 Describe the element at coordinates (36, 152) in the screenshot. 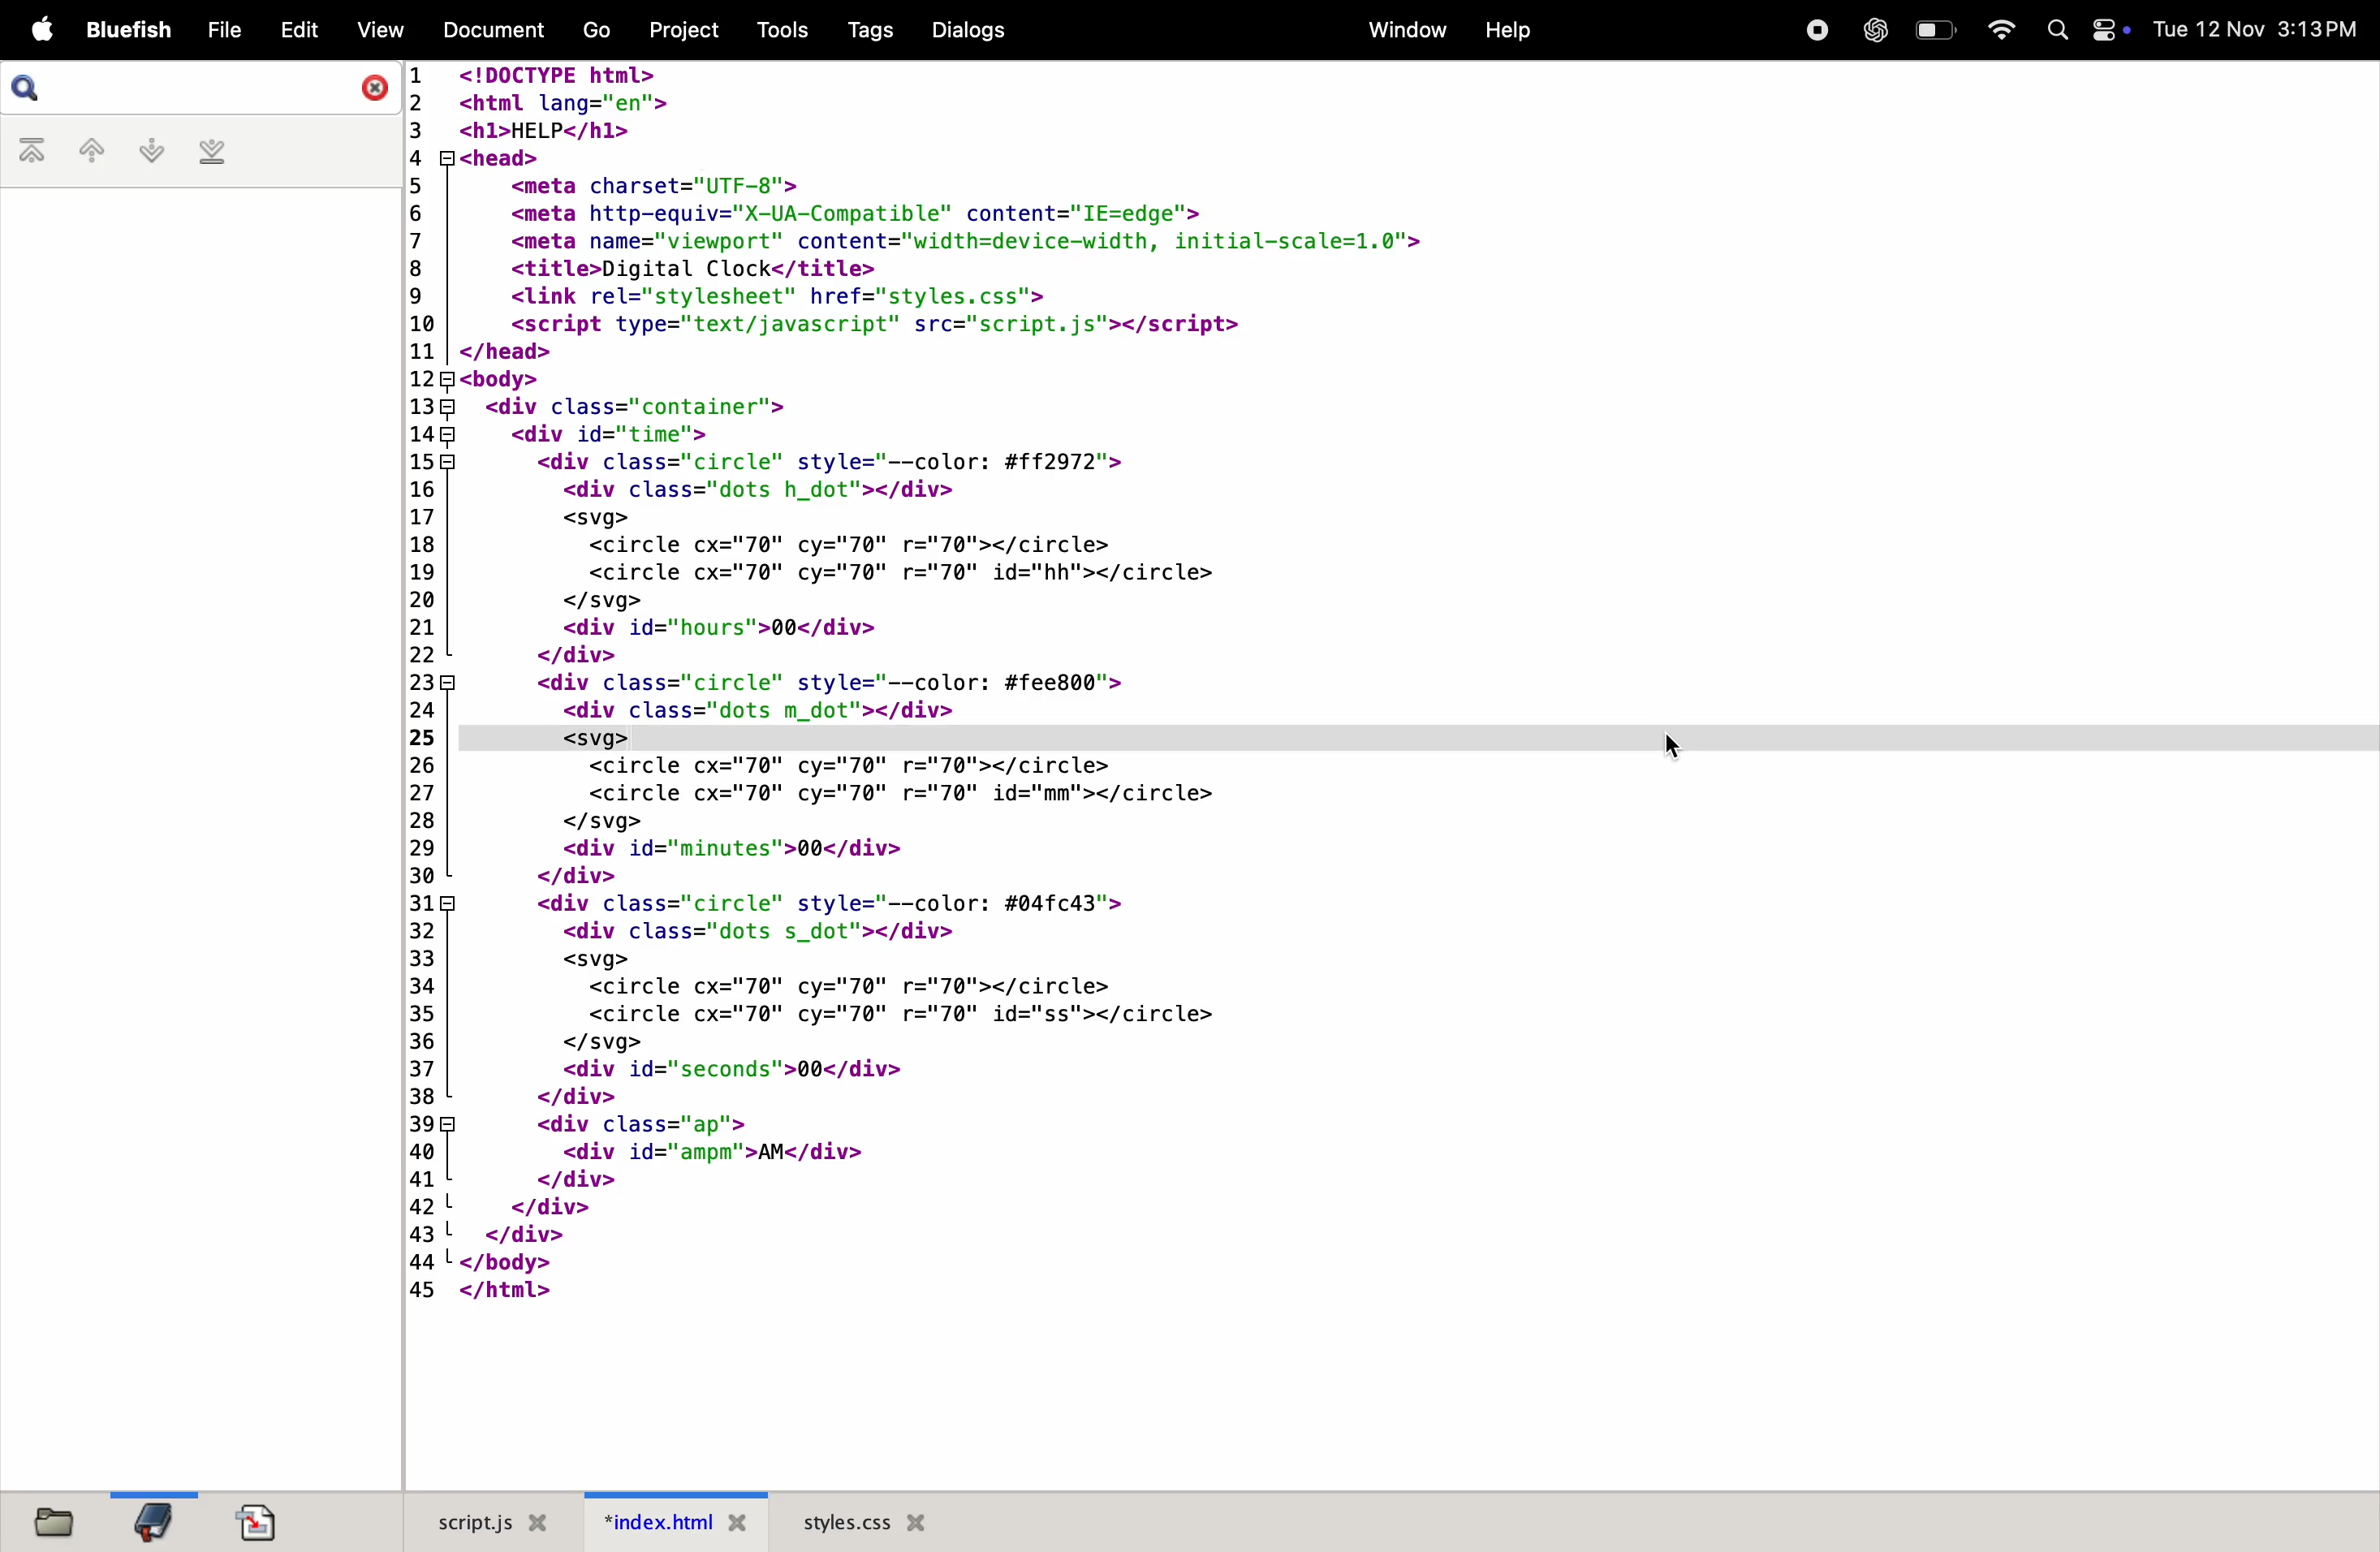

I see `first book mark` at that location.